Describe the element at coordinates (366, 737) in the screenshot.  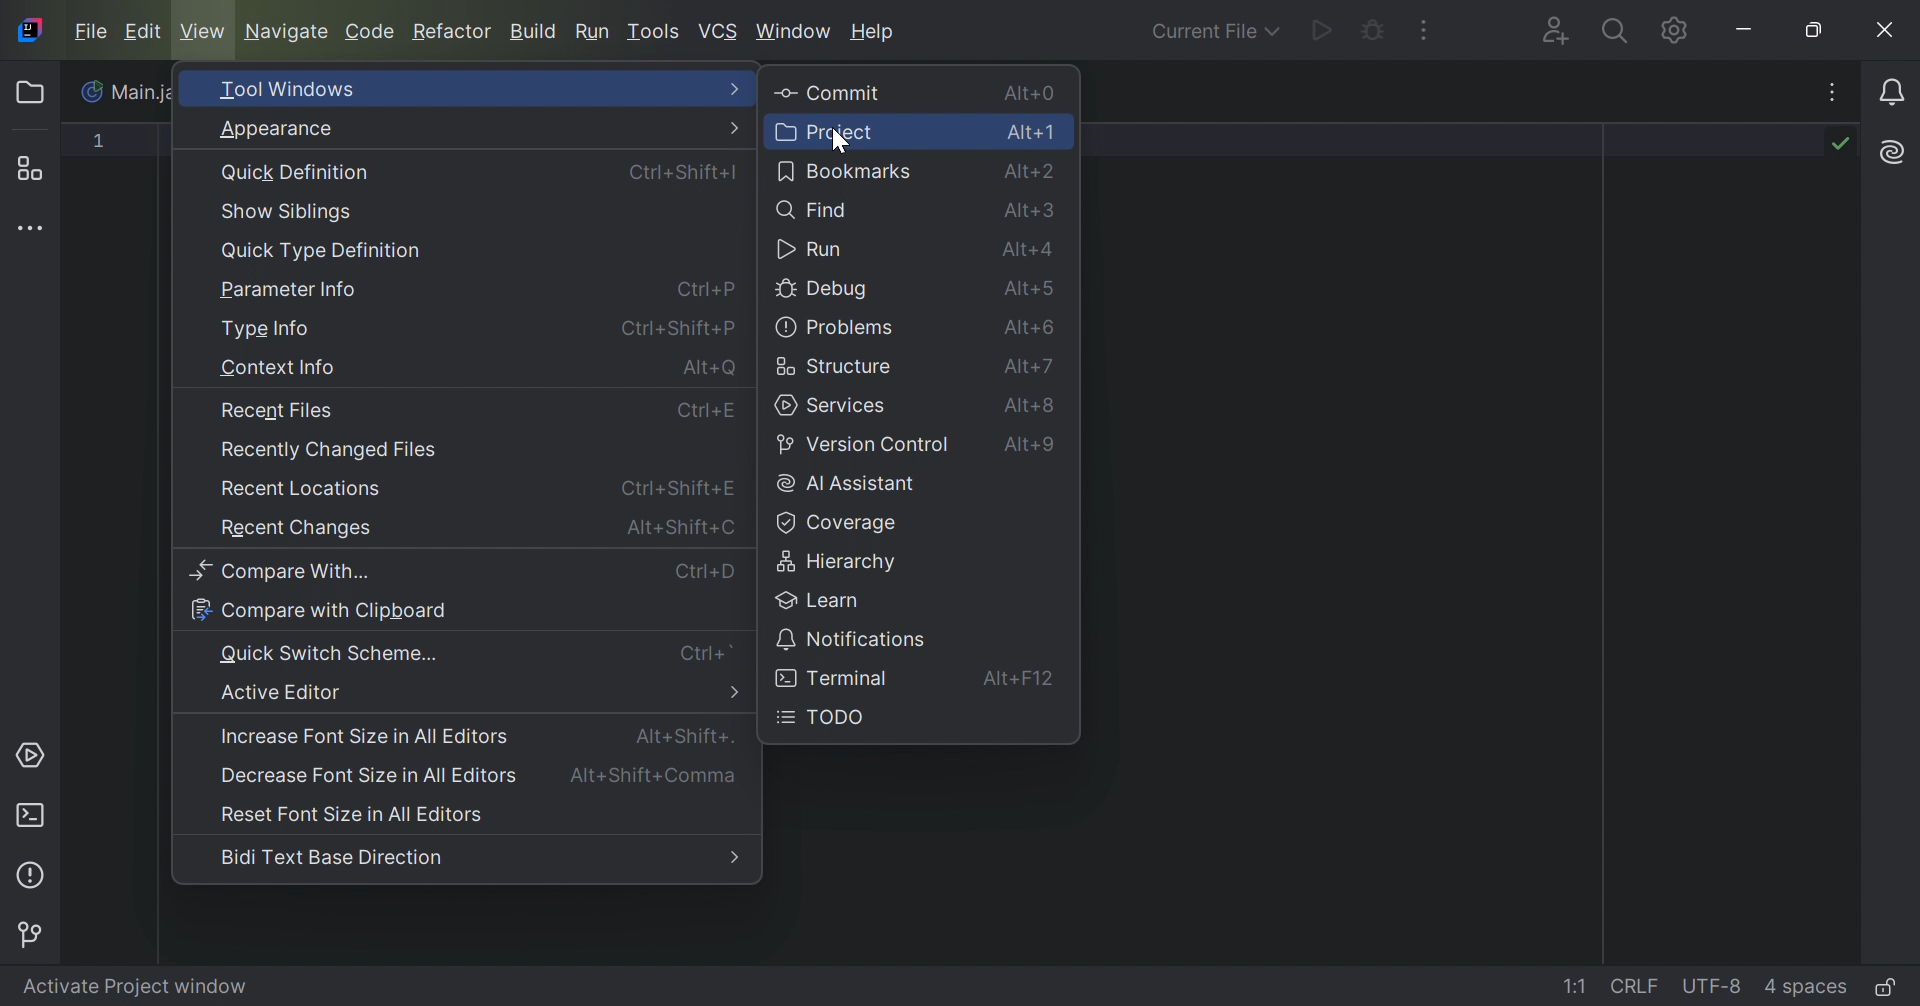
I see `Increase Font Size in All Editors` at that location.